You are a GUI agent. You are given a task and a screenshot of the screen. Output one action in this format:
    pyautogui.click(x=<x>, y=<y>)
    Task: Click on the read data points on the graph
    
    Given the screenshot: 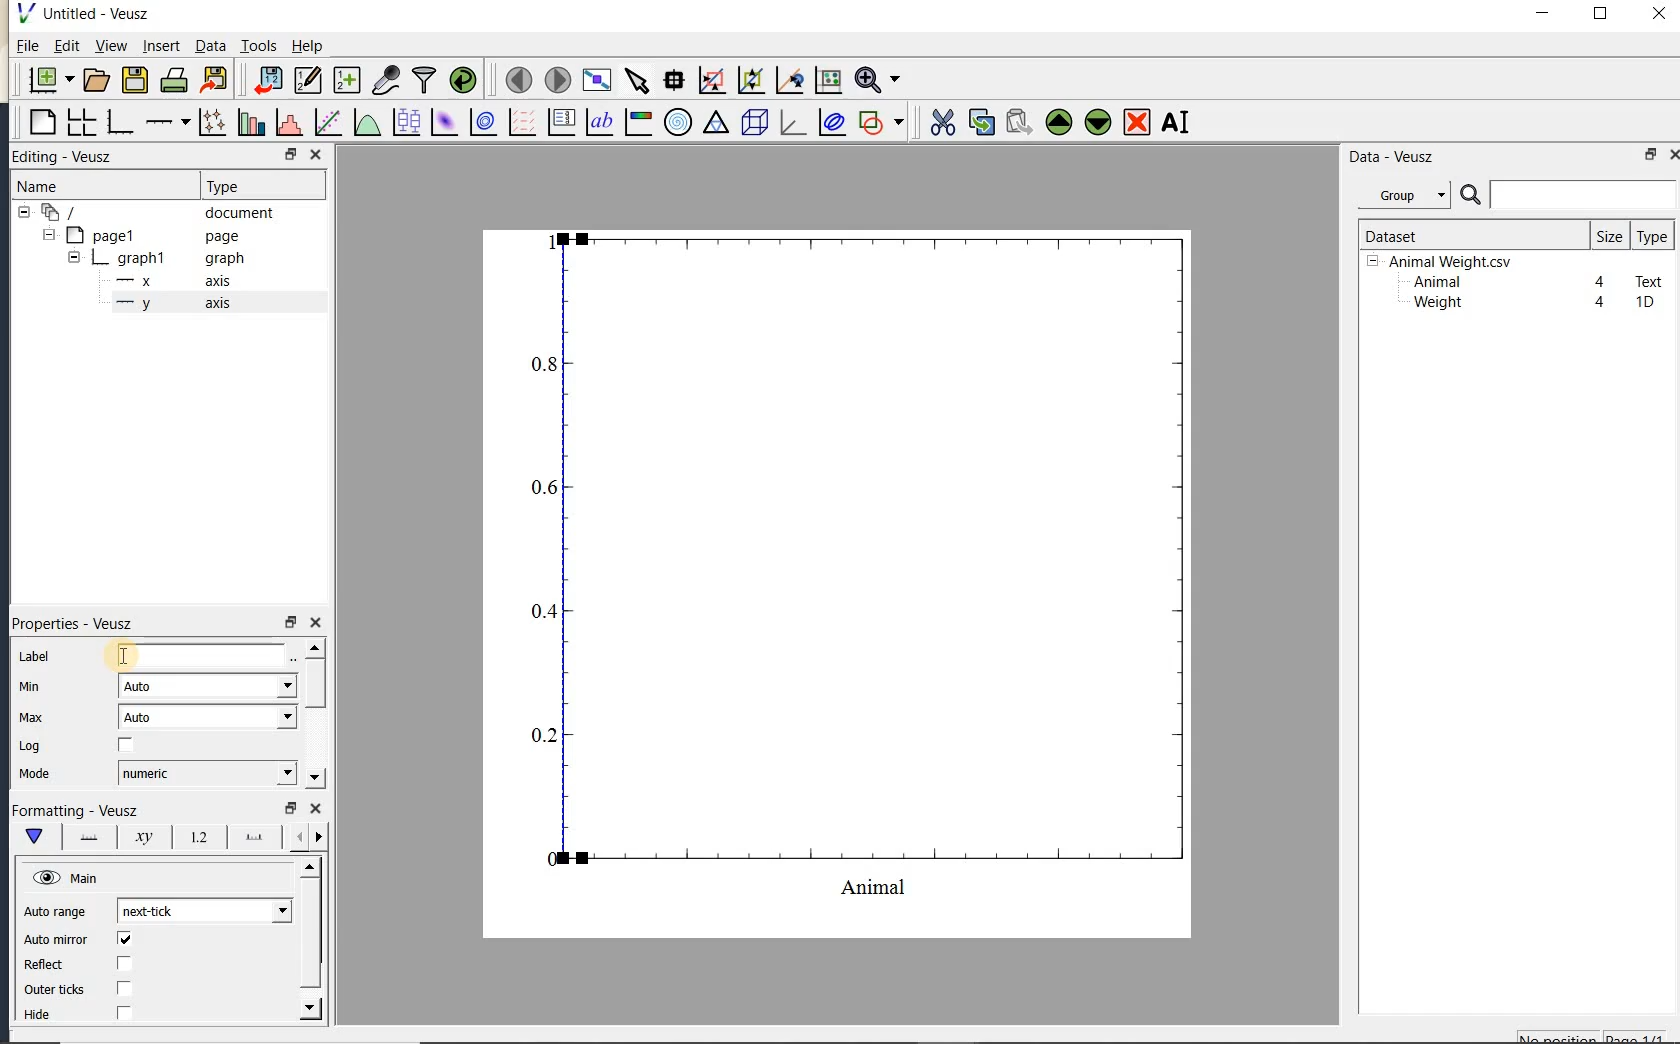 What is the action you would take?
    pyautogui.click(x=673, y=81)
    